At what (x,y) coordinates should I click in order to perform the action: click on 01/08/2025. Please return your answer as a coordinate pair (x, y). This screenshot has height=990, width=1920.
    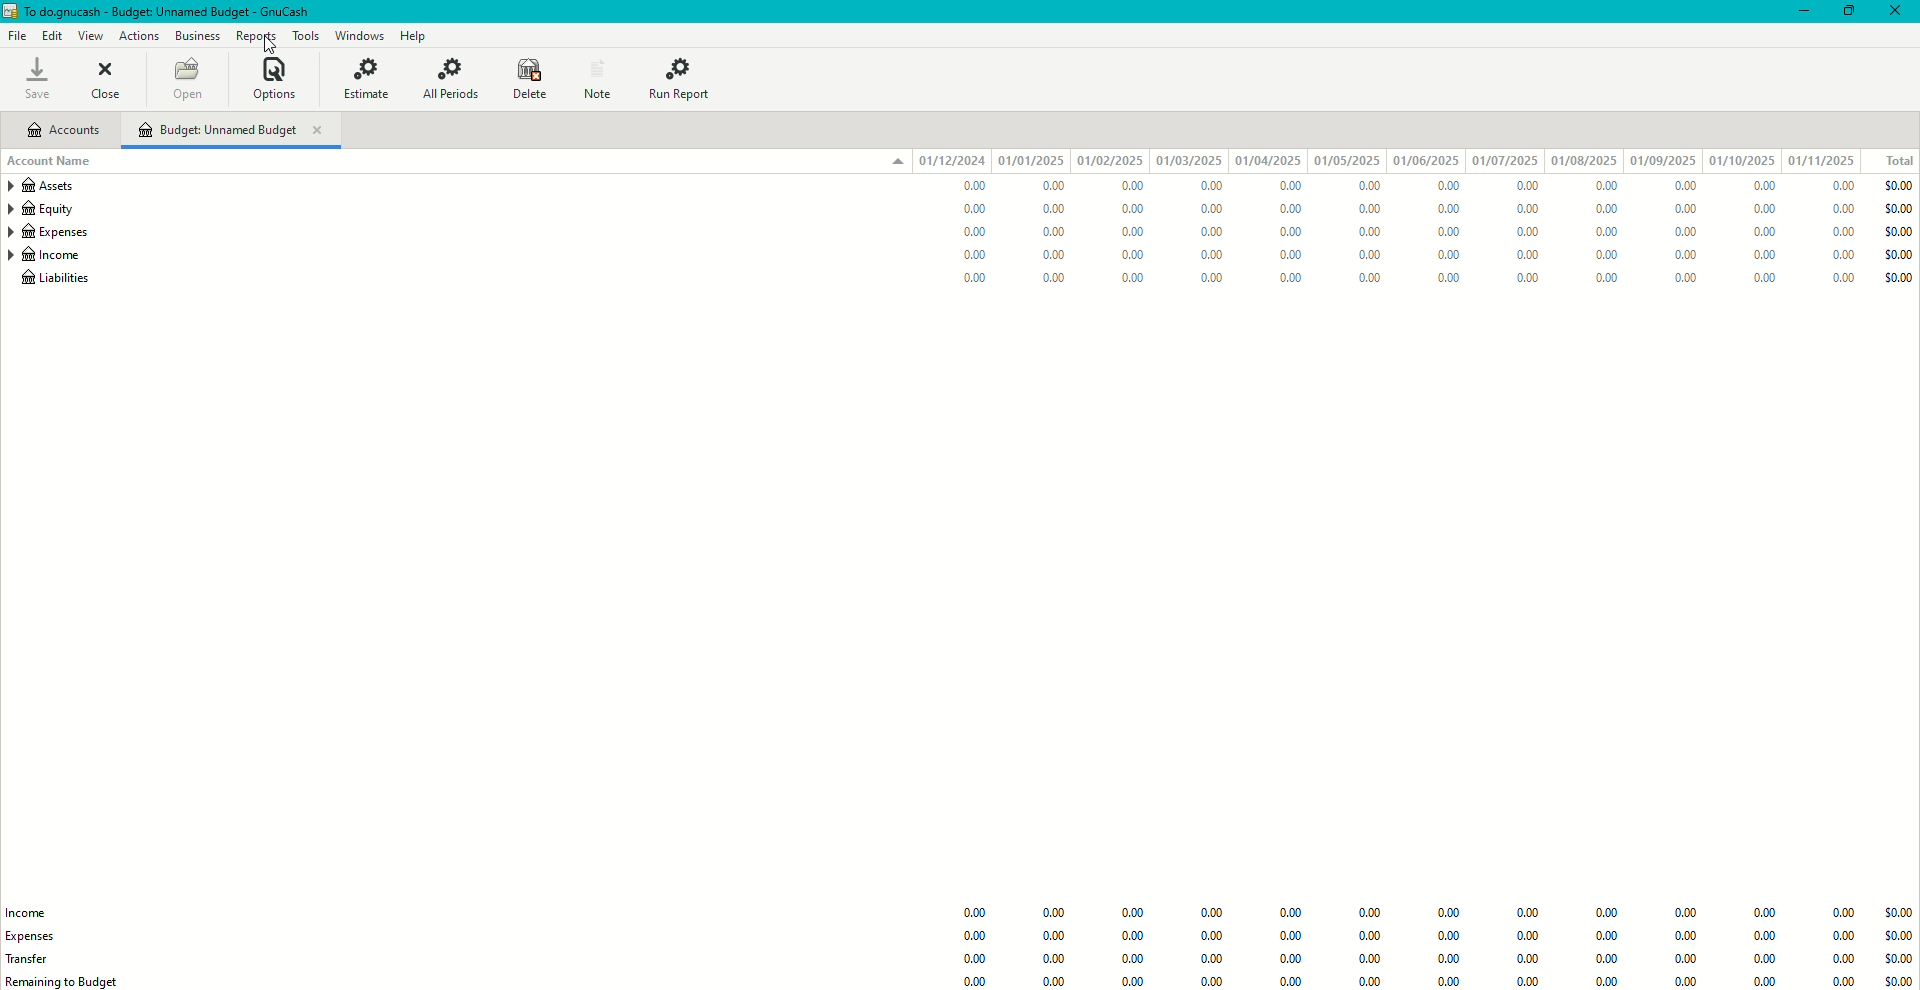
    Looking at the image, I should click on (1585, 162).